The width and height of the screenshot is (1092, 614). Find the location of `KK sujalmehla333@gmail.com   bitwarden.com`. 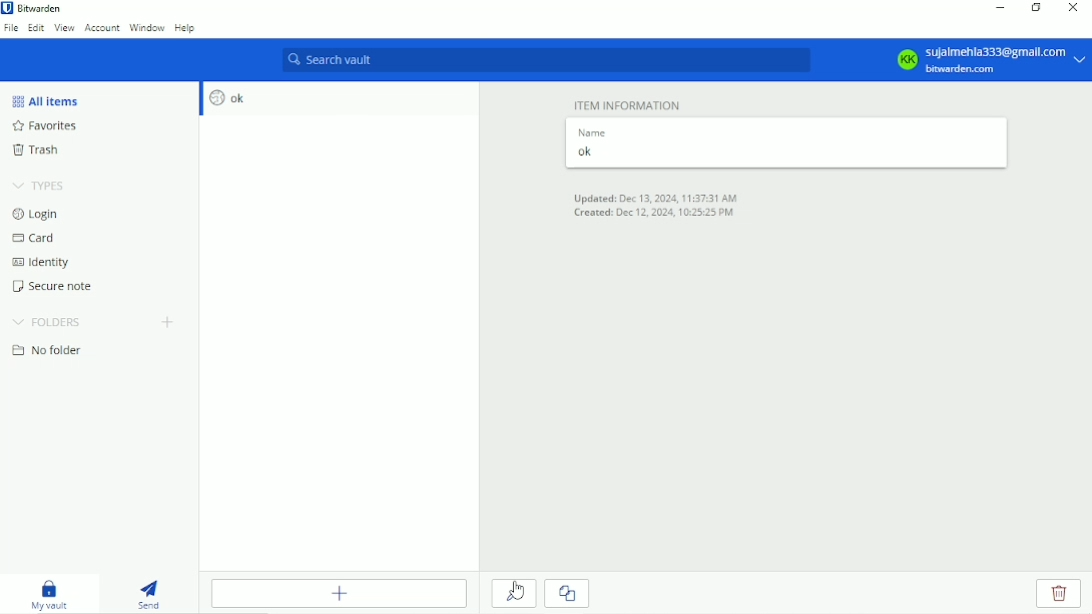

KK sujalmehla333@gmail.com   bitwarden.com is located at coordinates (988, 59).